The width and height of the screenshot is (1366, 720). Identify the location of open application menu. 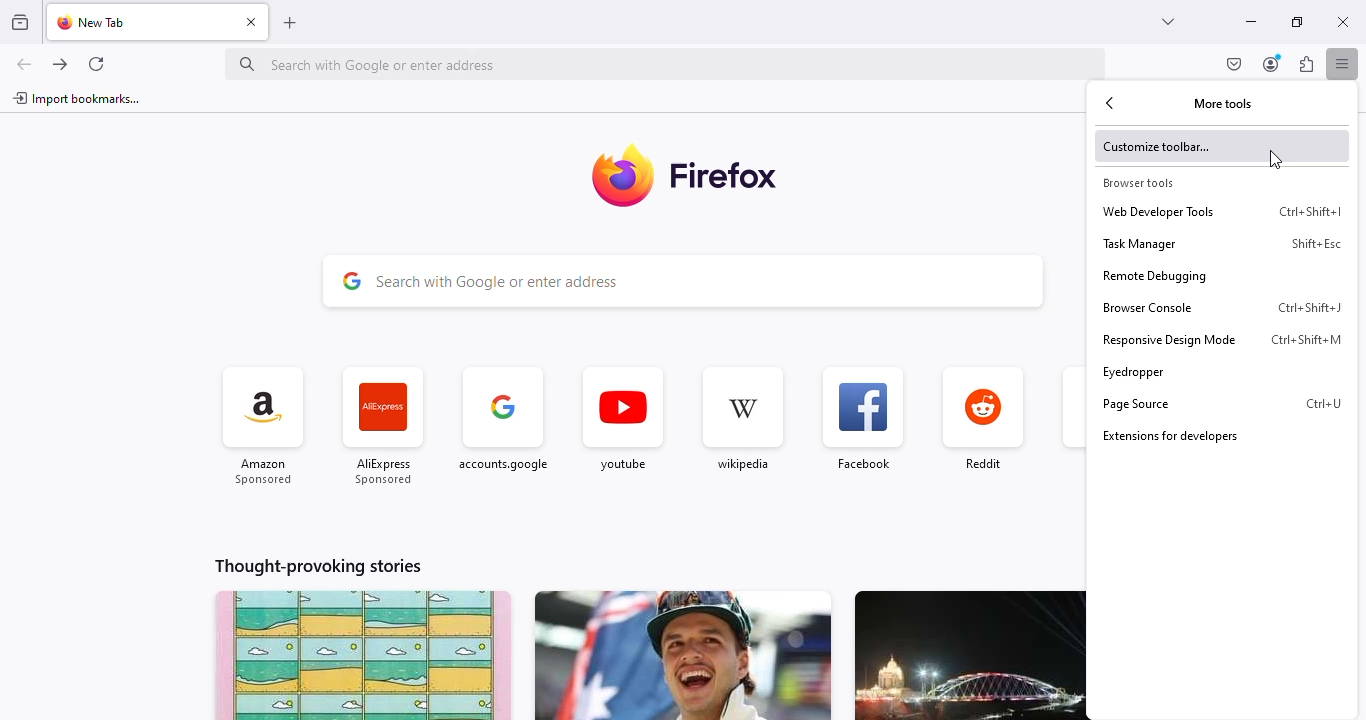
(1342, 63).